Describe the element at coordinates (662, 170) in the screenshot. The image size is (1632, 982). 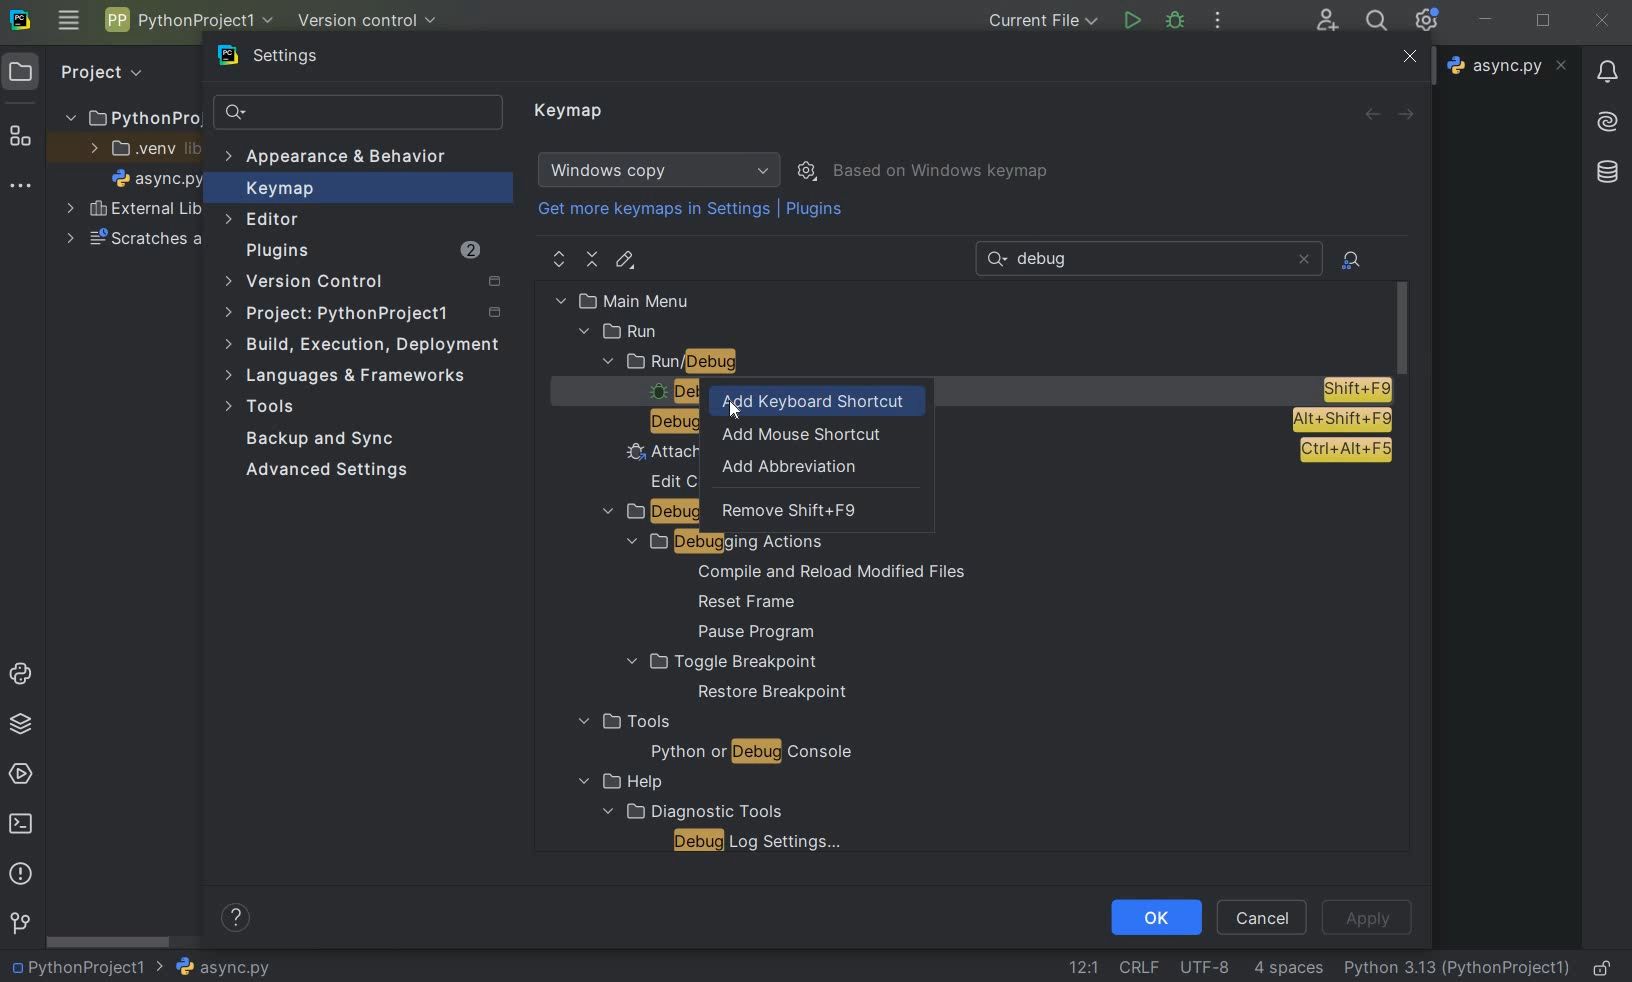
I see `windows copy` at that location.